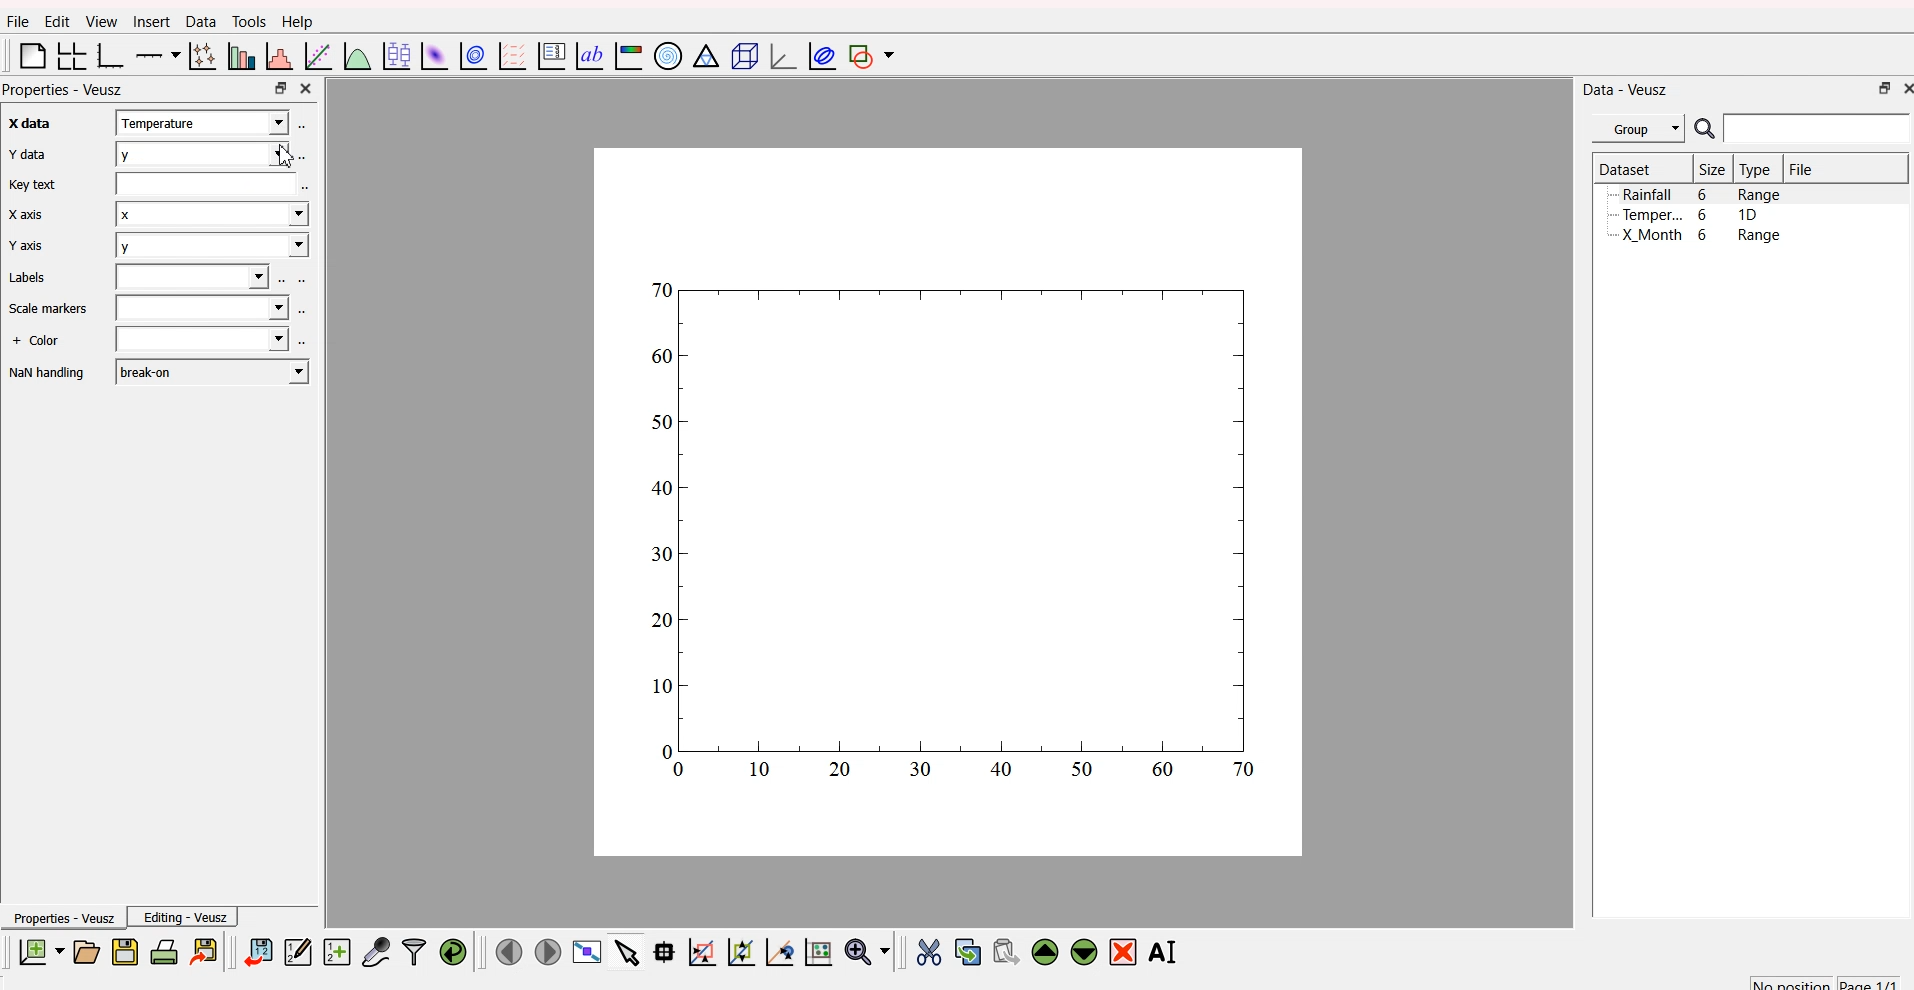 The image size is (1914, 990). Describe the element at coordinates (1756, 170) in the screenshot. I see `Type` at that location.